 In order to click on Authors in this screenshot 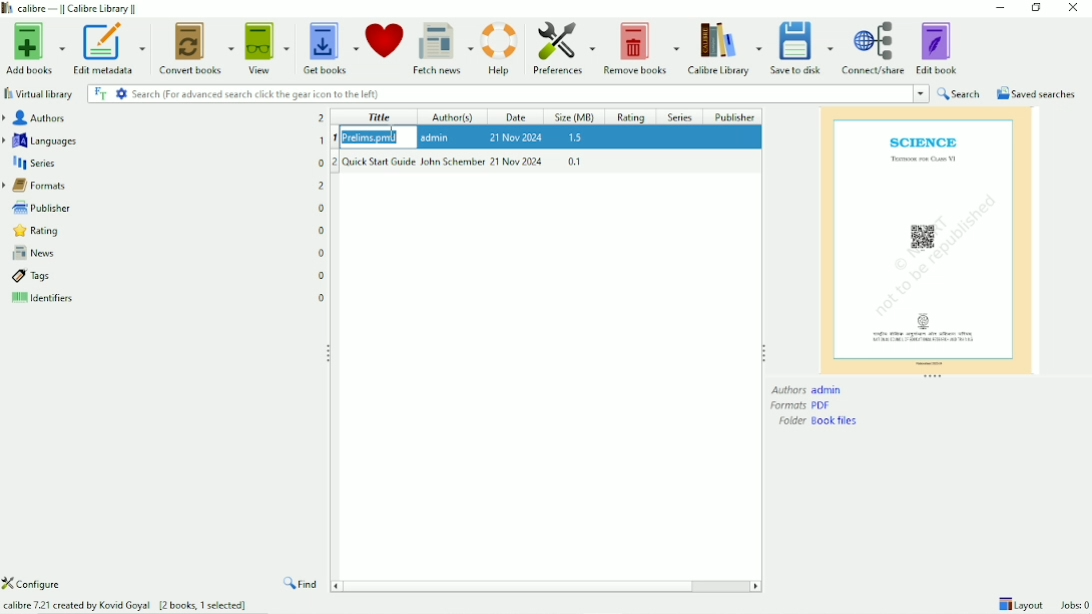, I will do `click(36, 118)`.